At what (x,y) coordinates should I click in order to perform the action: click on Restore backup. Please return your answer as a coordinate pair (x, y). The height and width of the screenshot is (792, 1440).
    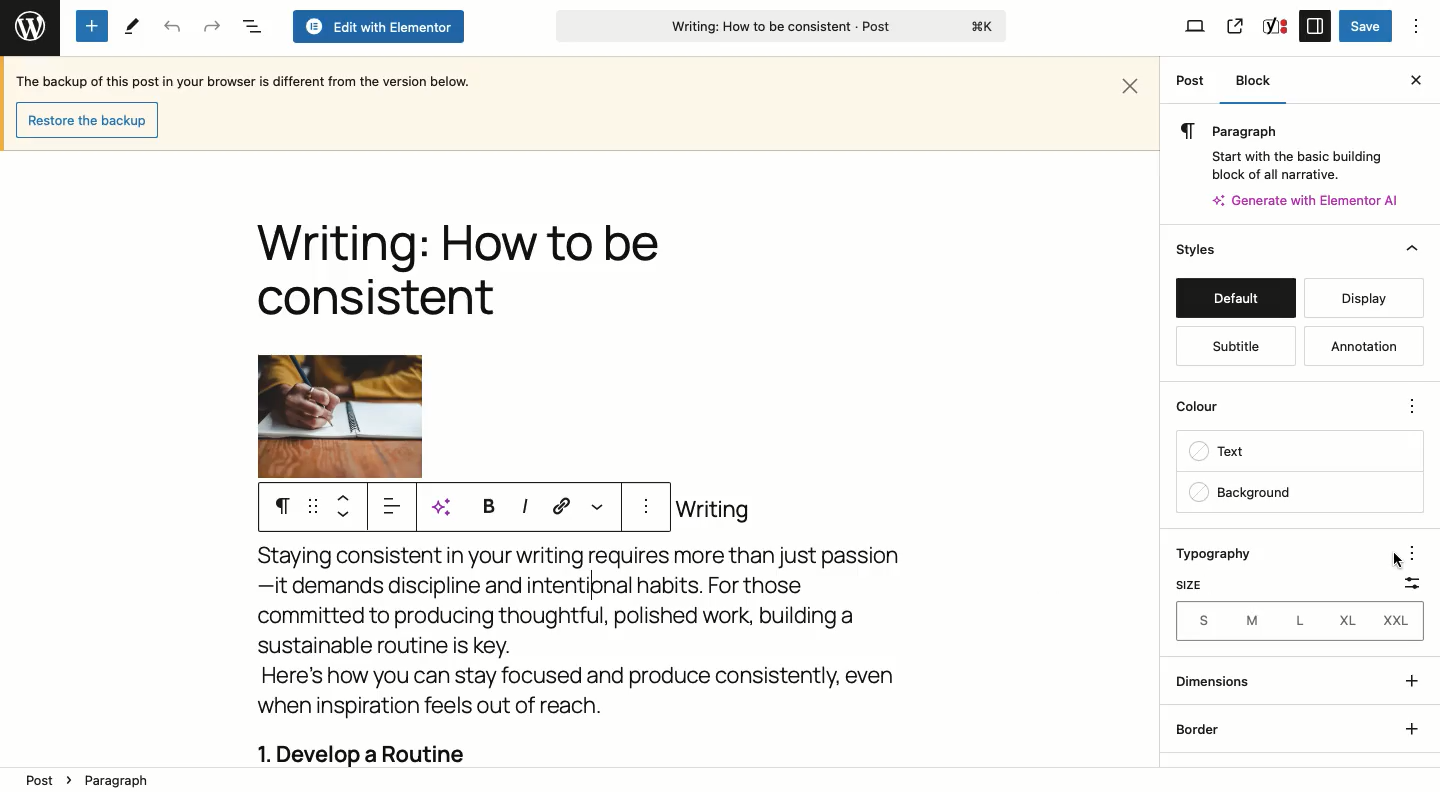
    Looking at the image, I should click on (85, 119).